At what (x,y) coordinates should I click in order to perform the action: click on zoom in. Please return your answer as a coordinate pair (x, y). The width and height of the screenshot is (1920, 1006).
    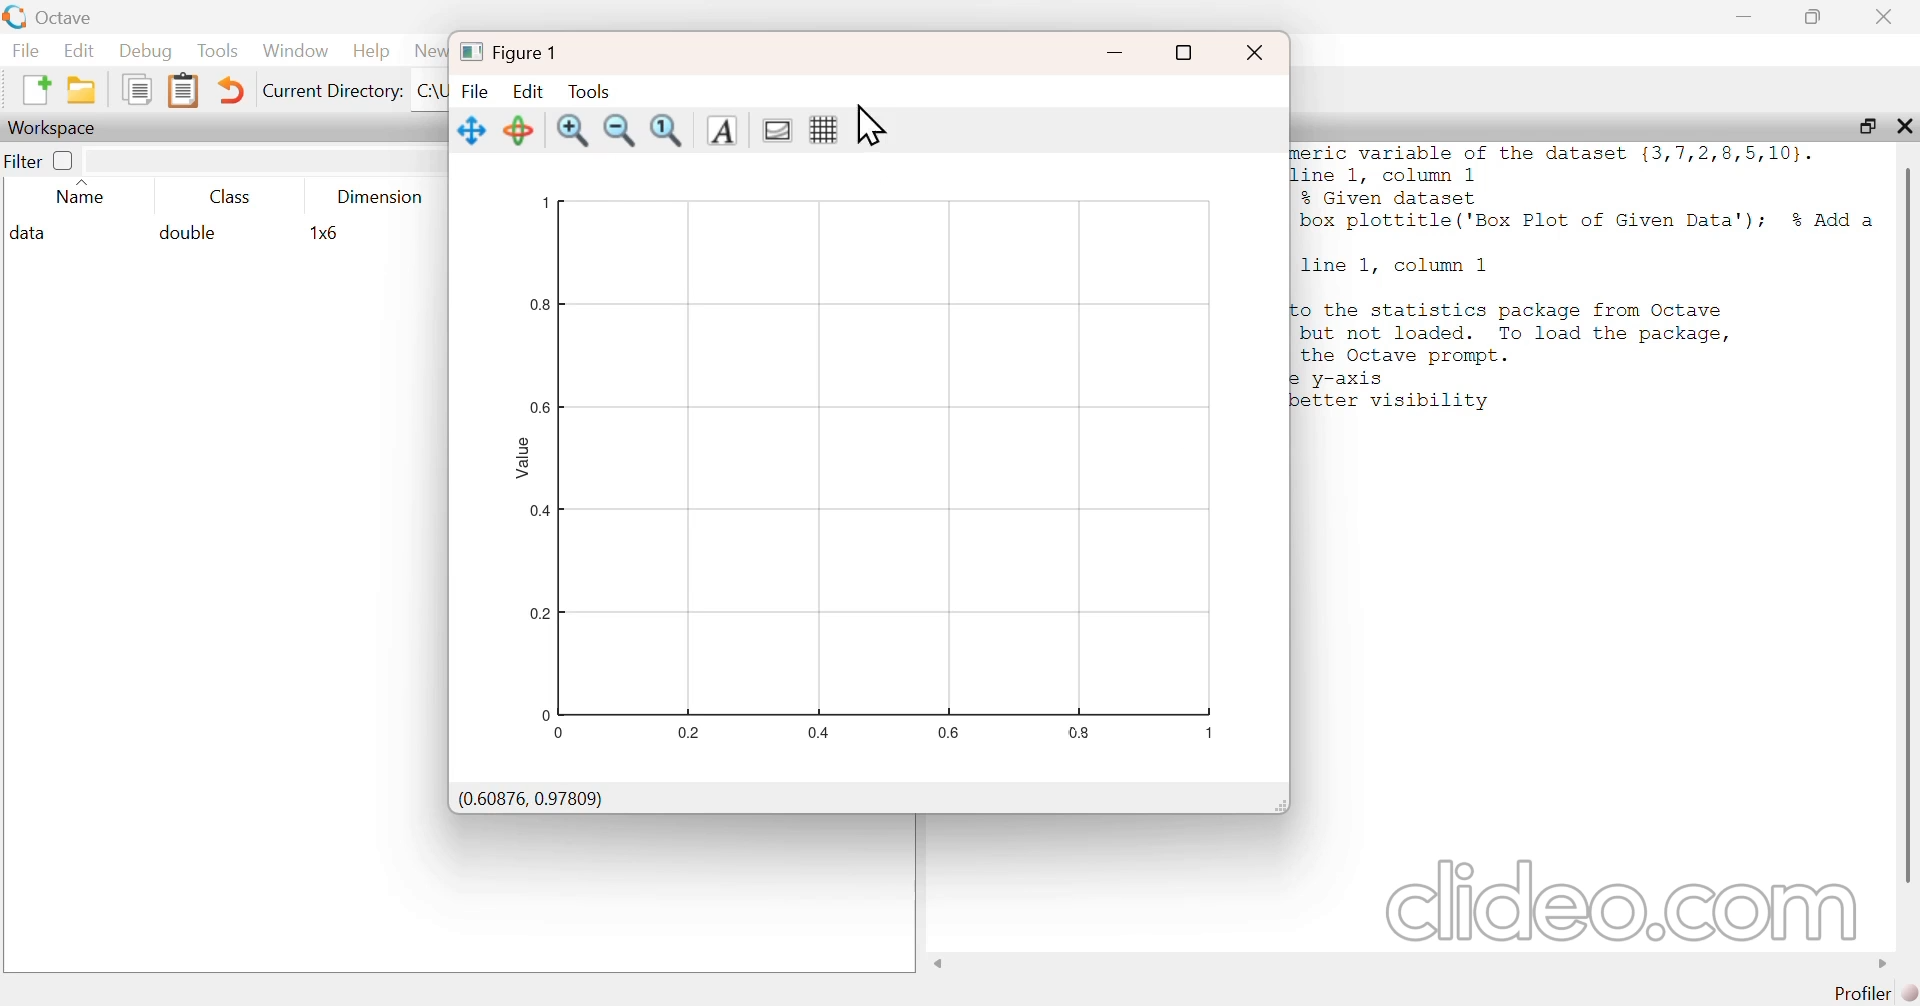
    Looking at the image, I should click on (576, 132).